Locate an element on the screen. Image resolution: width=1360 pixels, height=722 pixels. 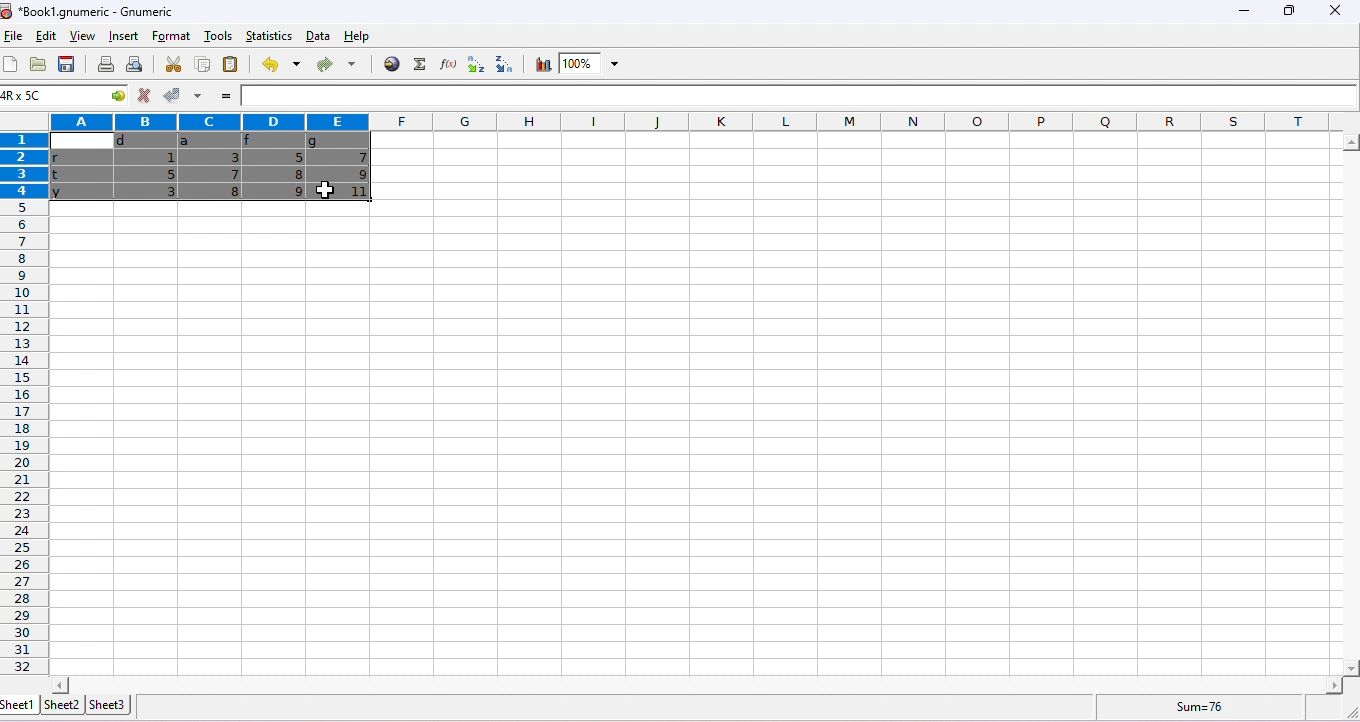
sheet3 is located at coordinates (107, 704).